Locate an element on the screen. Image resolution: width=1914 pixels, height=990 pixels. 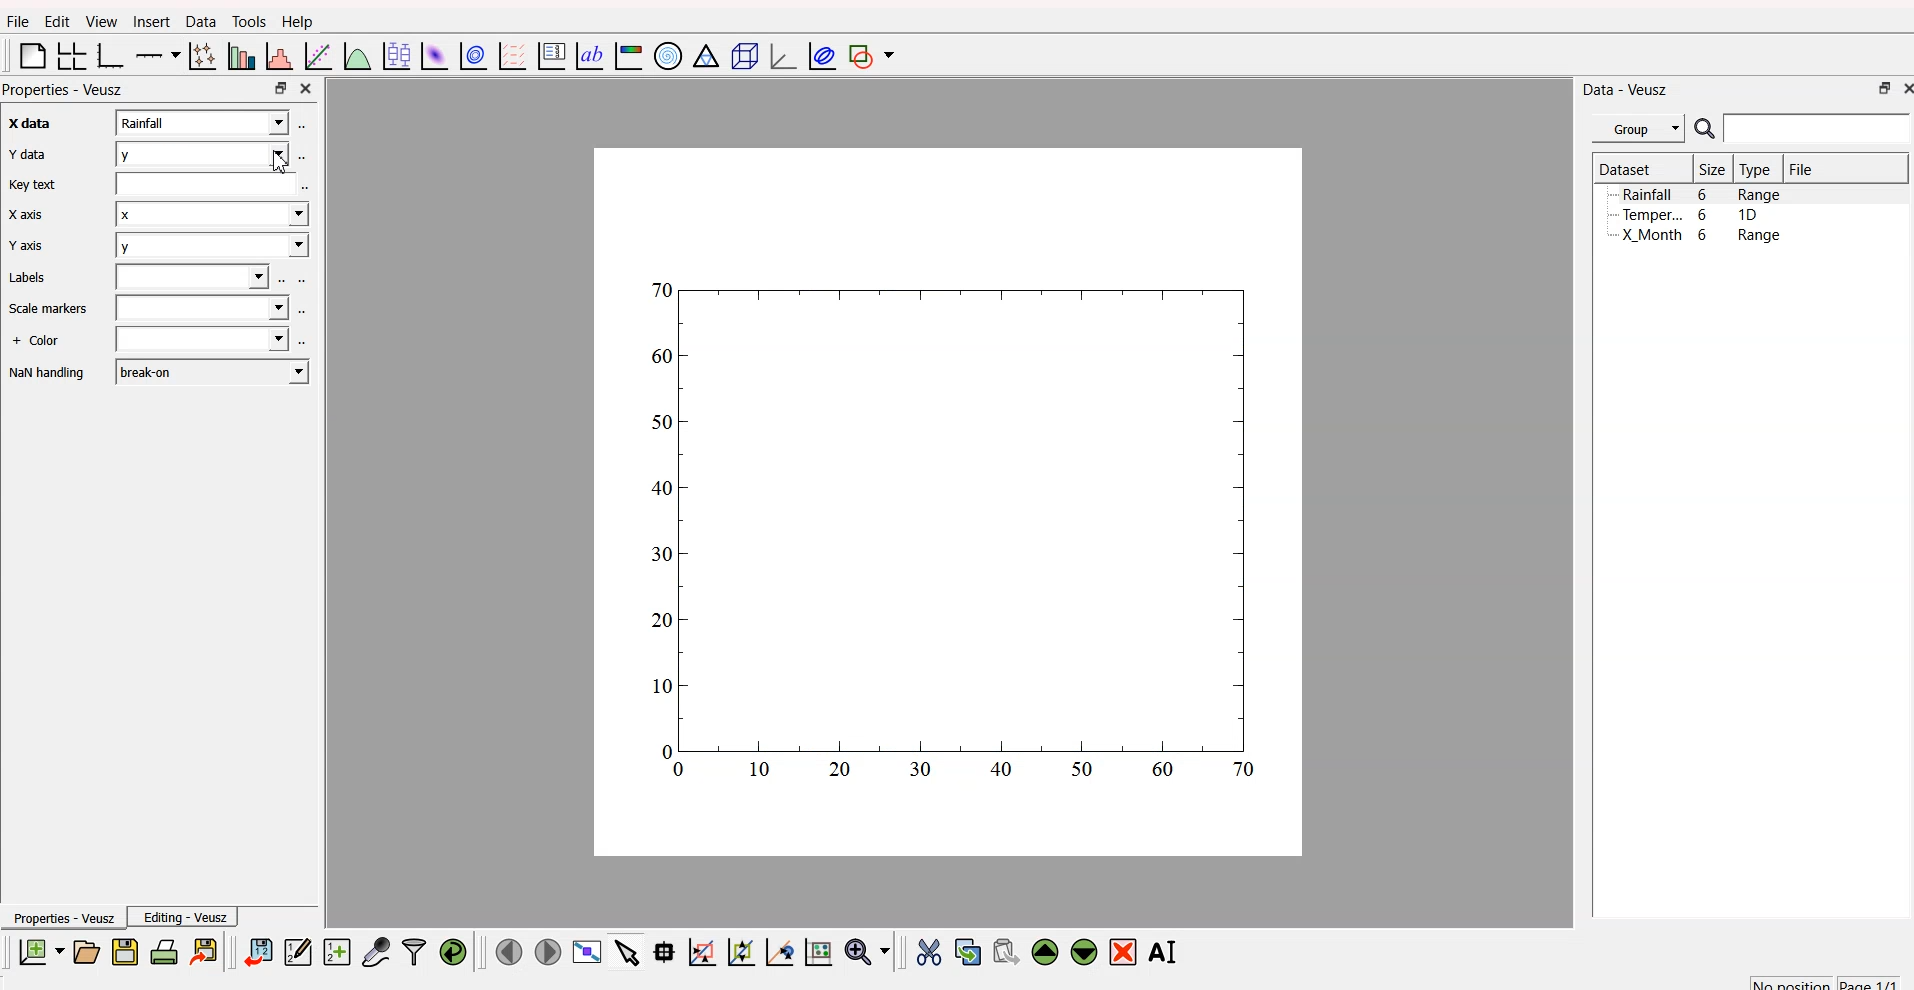
X Month 6 Range is located at coordinates (1701, 235).